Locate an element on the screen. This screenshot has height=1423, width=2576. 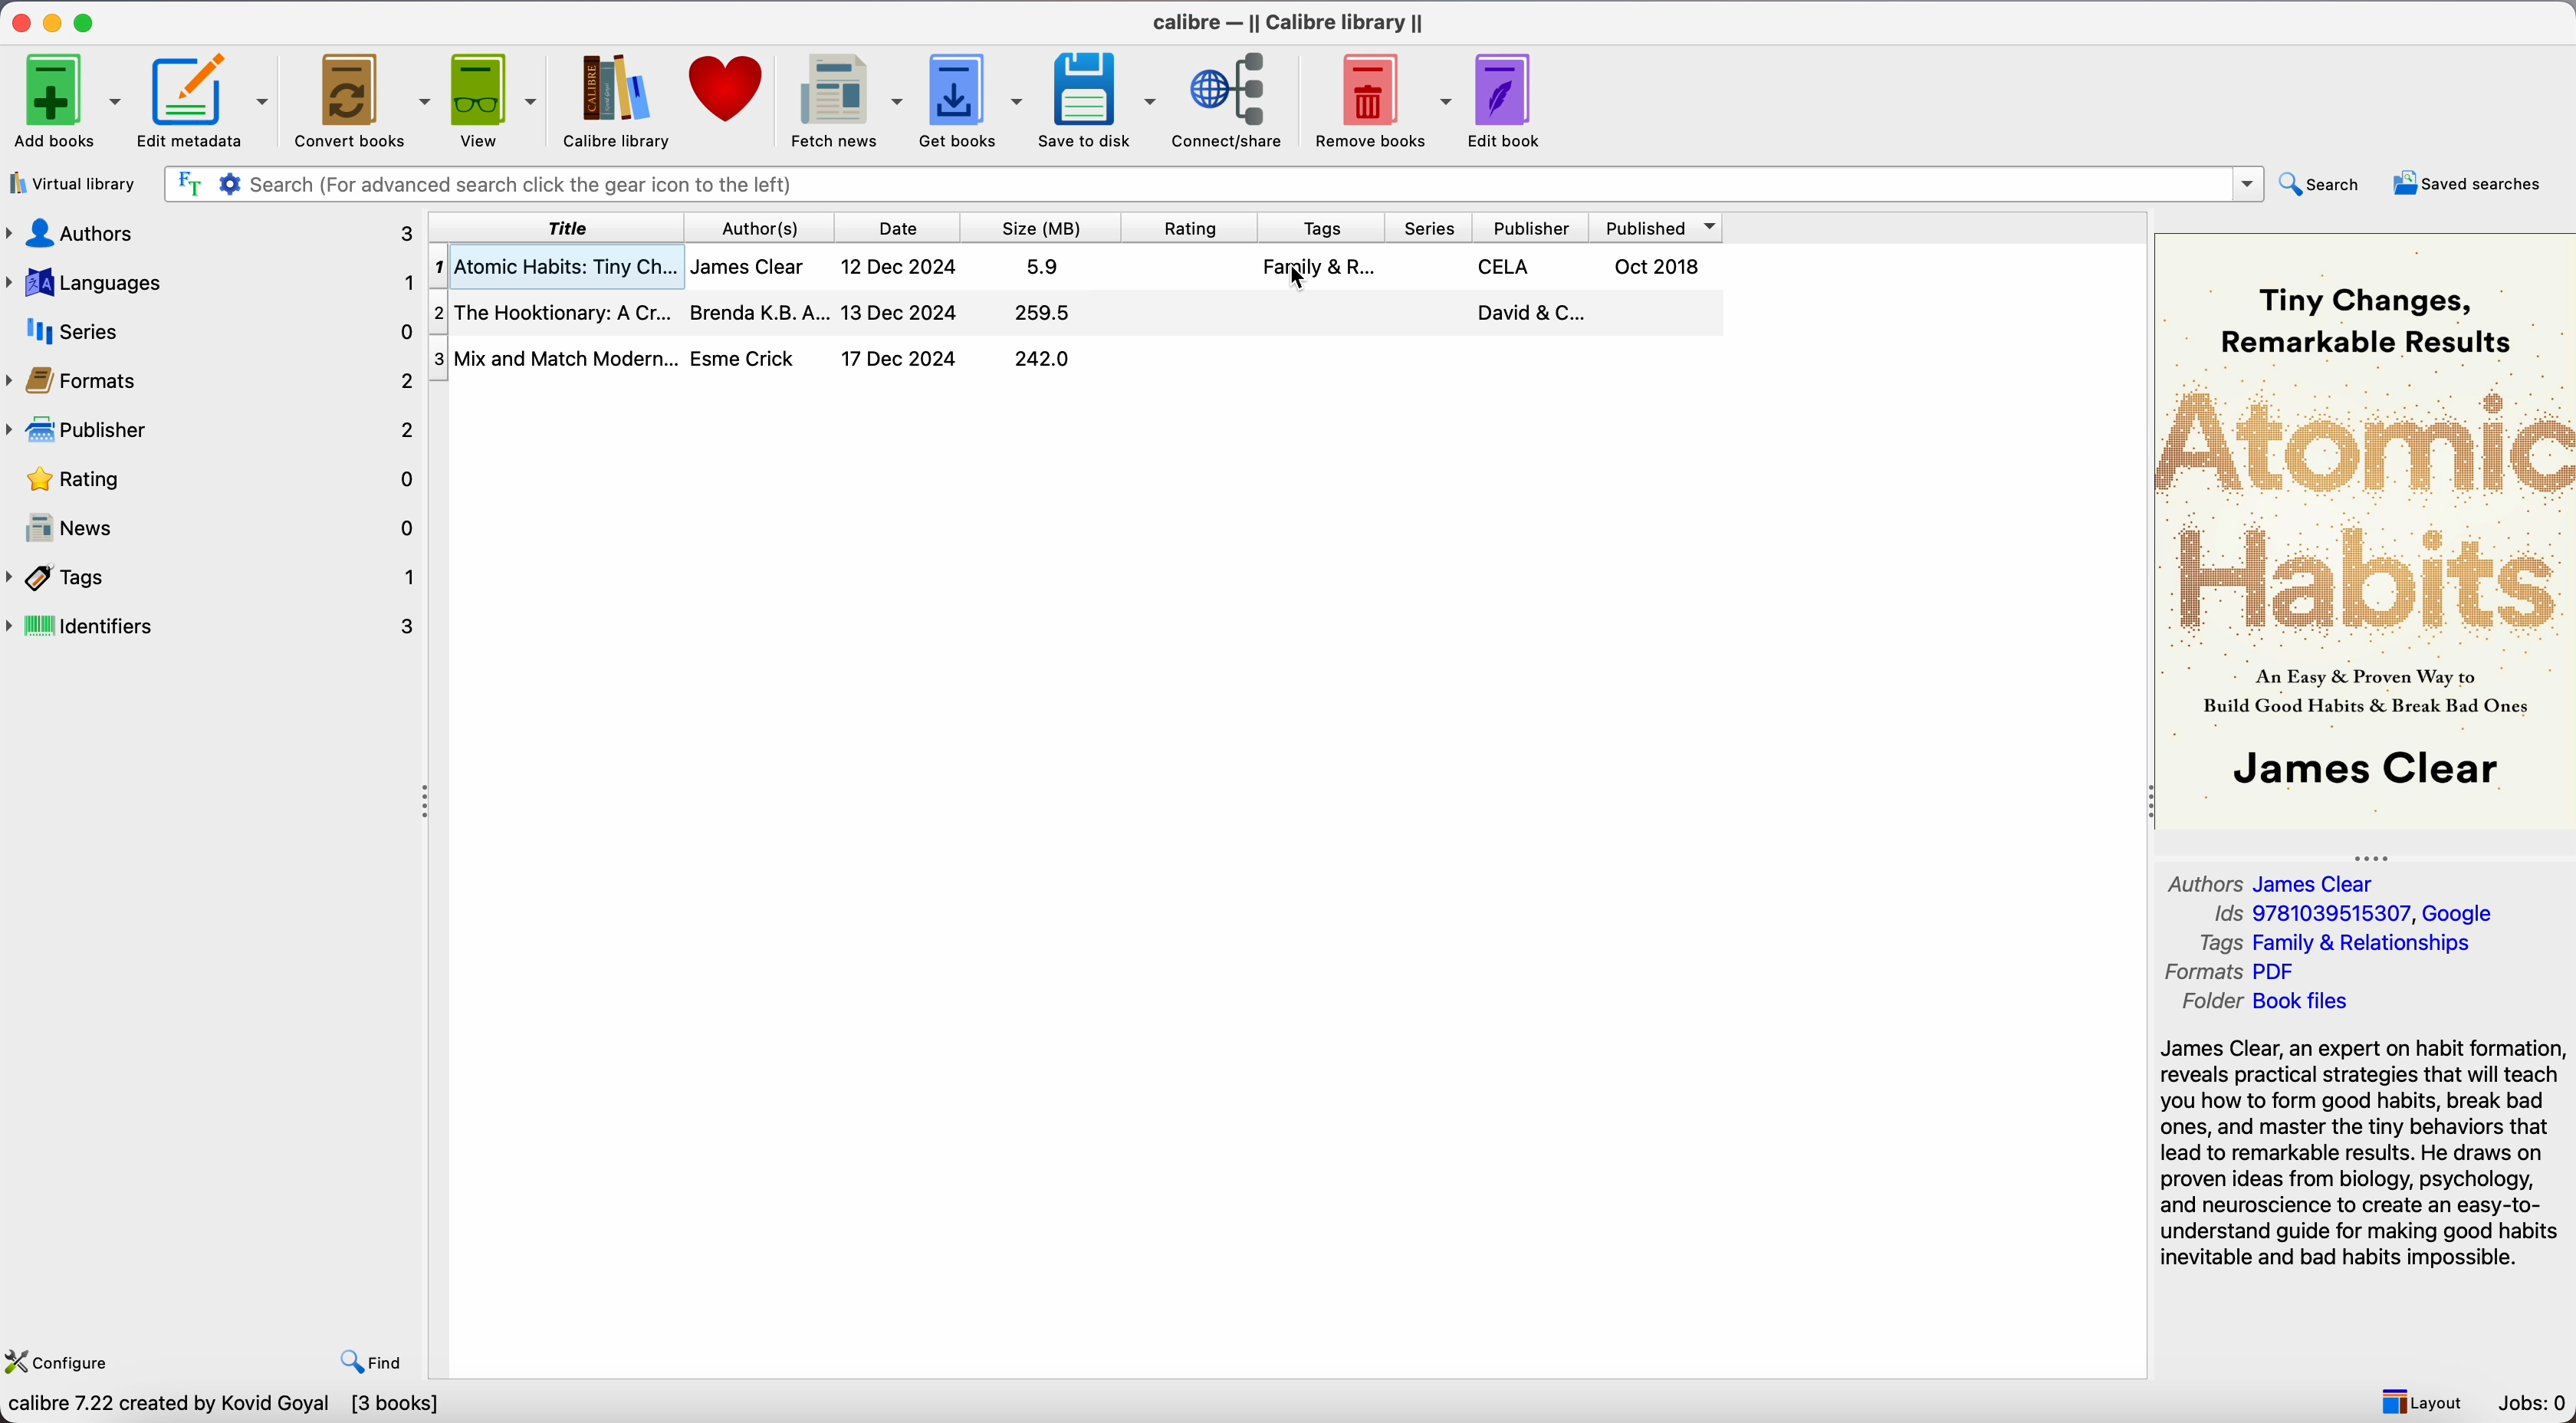
series is located at coordinates (1431, 227).